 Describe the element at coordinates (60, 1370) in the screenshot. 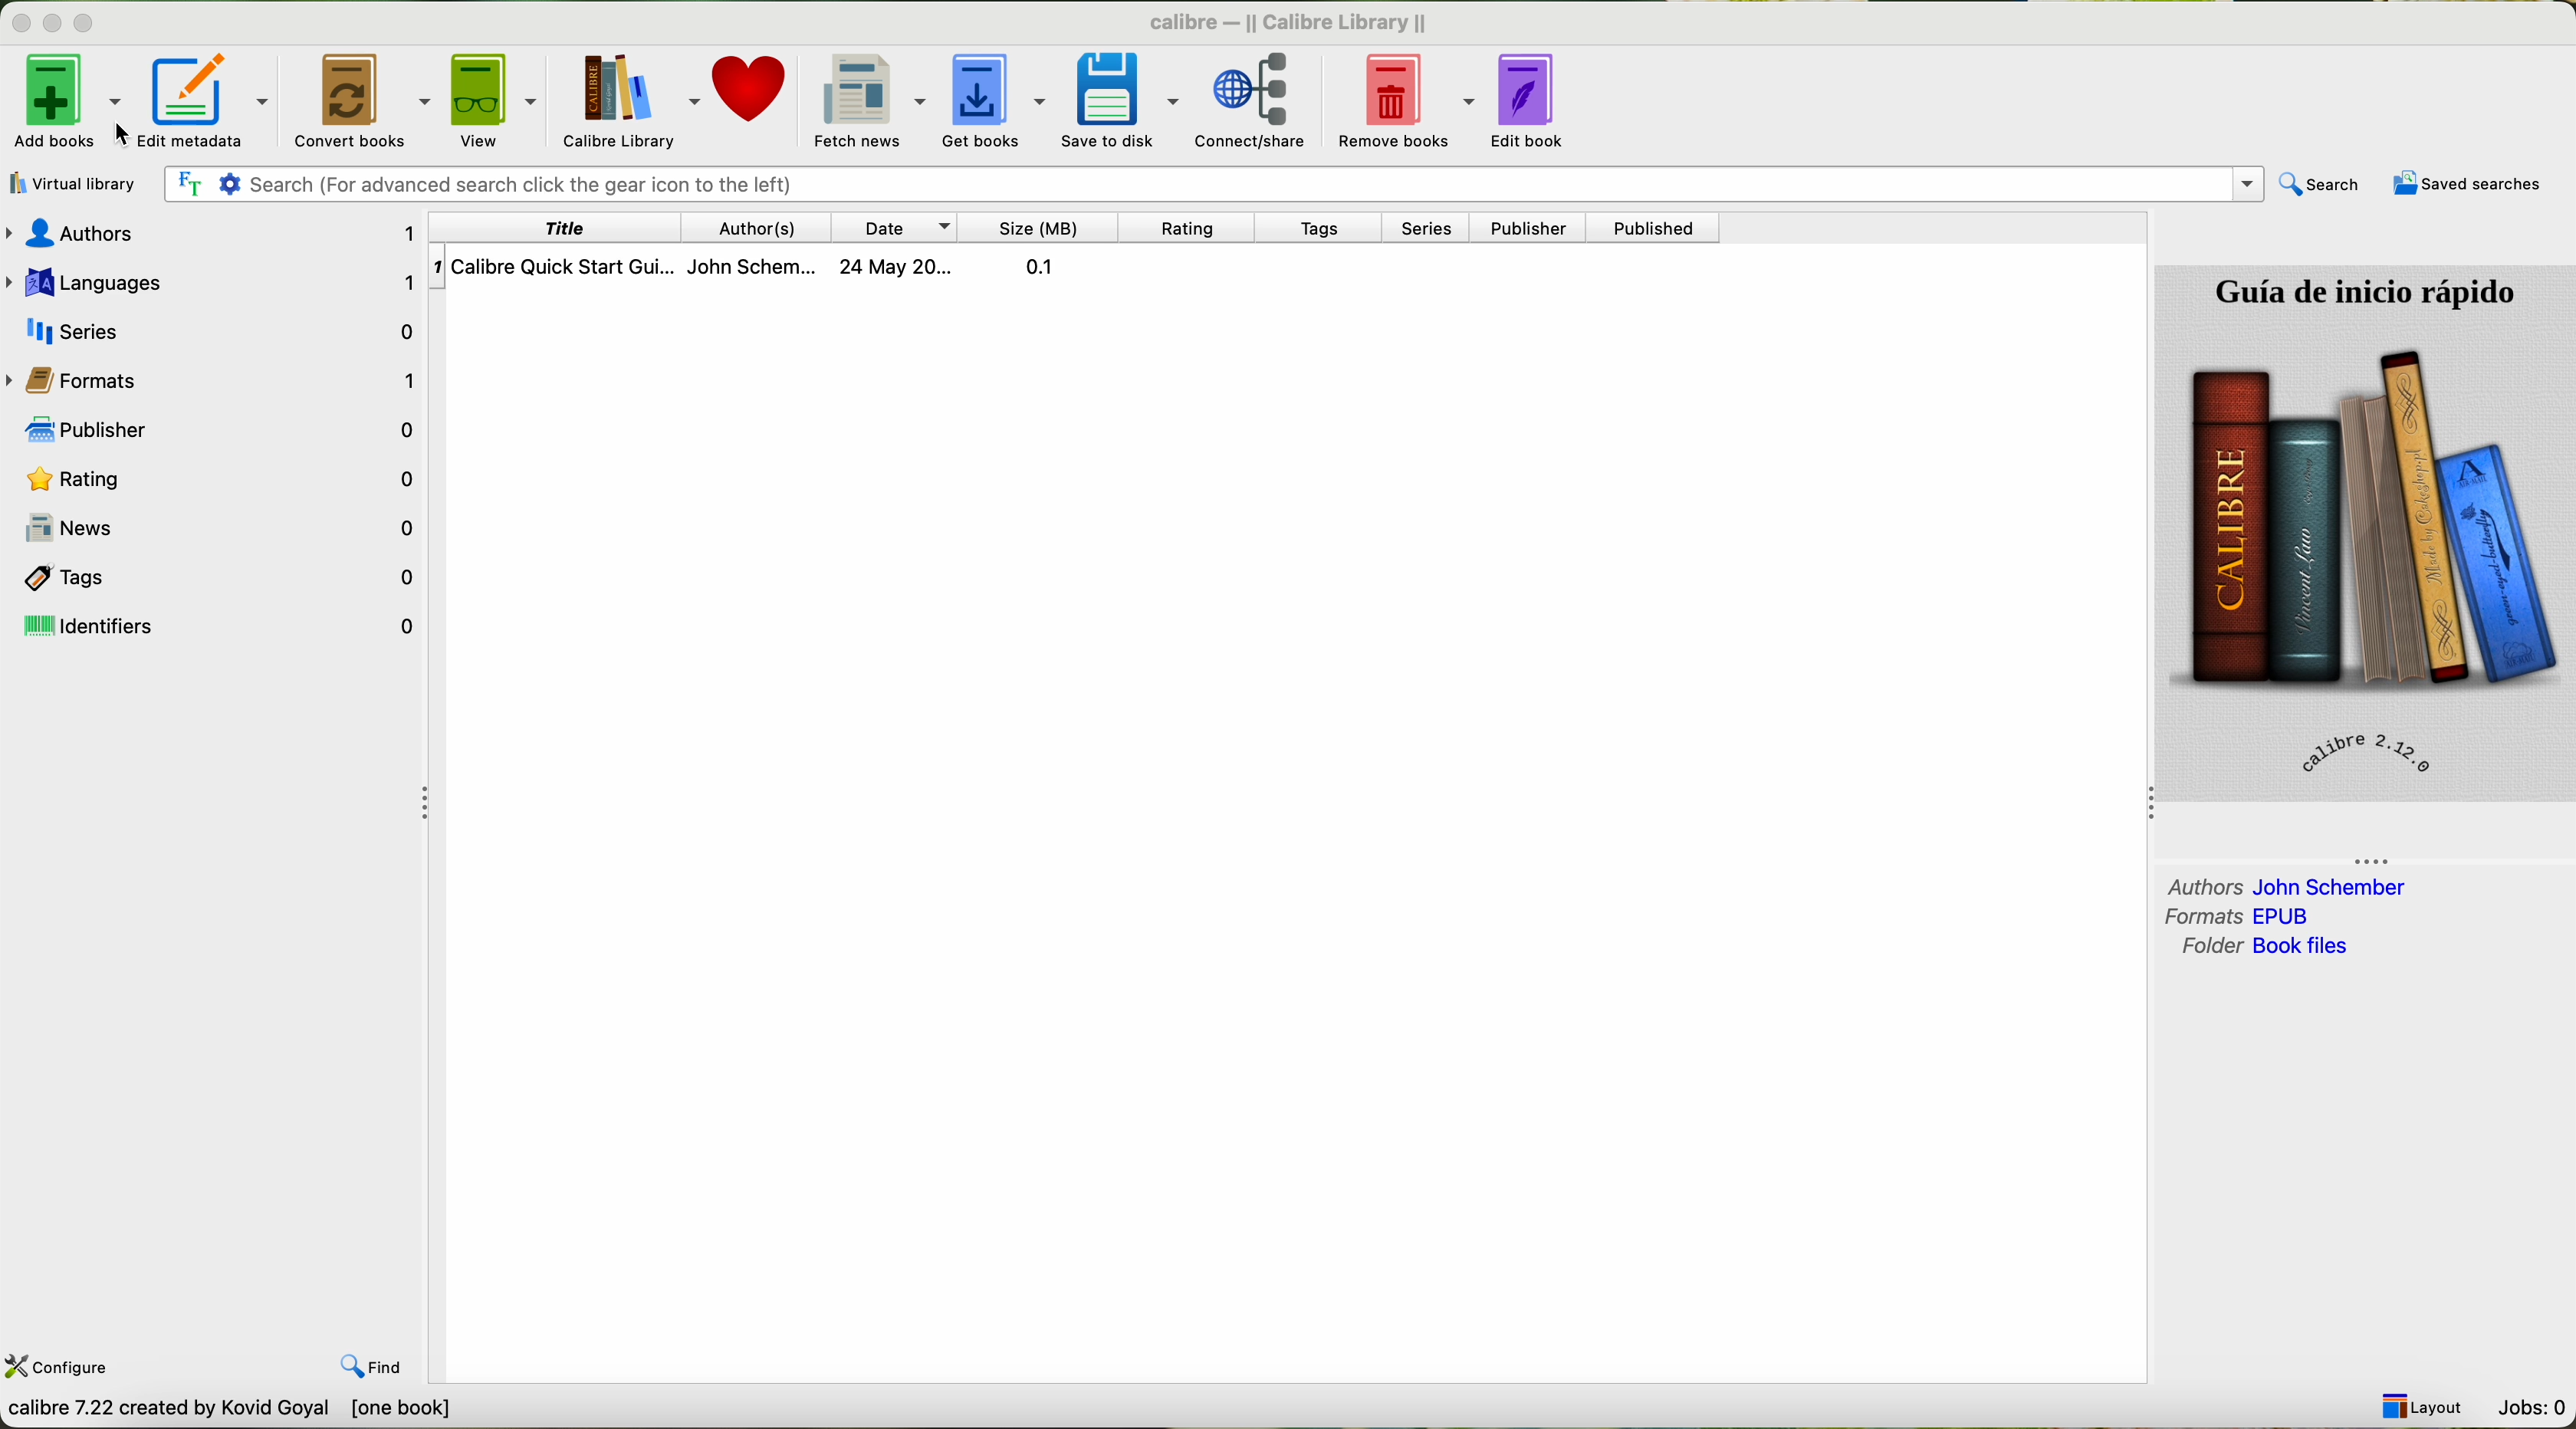

I see `configure` at that location.